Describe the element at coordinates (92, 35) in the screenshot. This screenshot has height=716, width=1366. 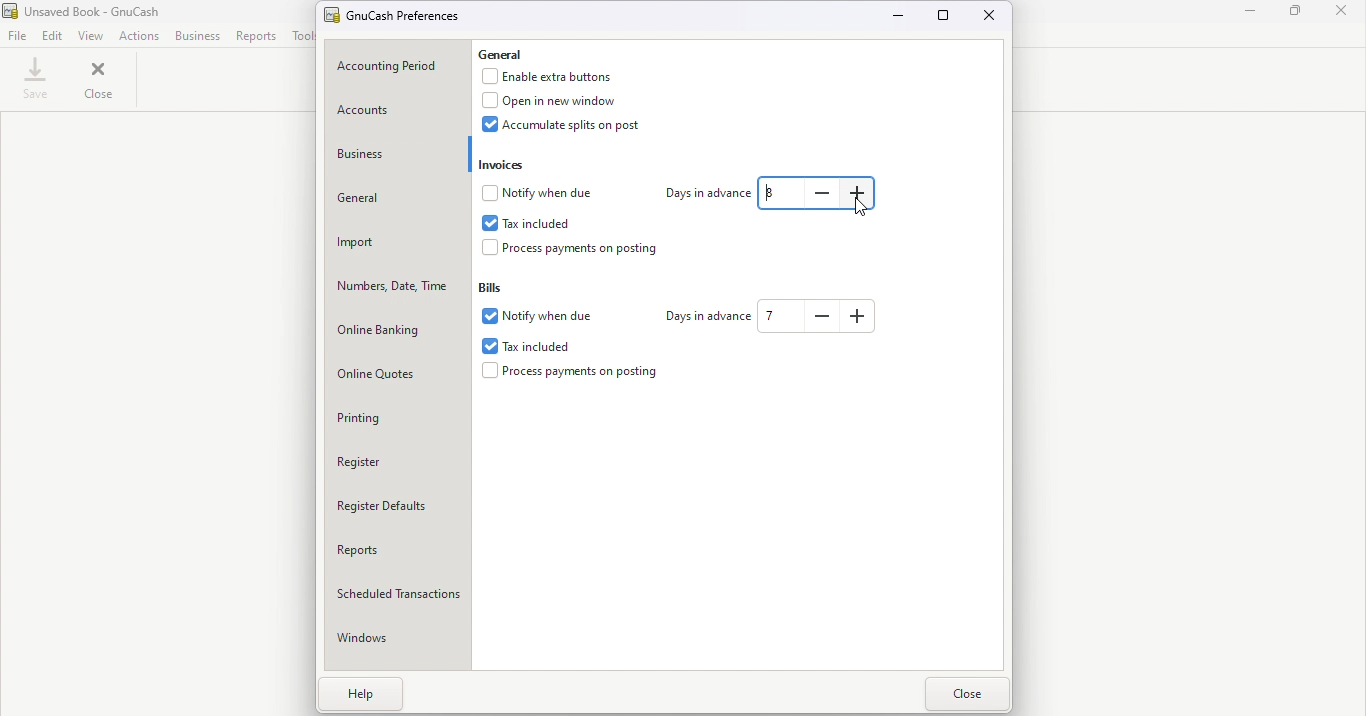
I see `View` at that location.